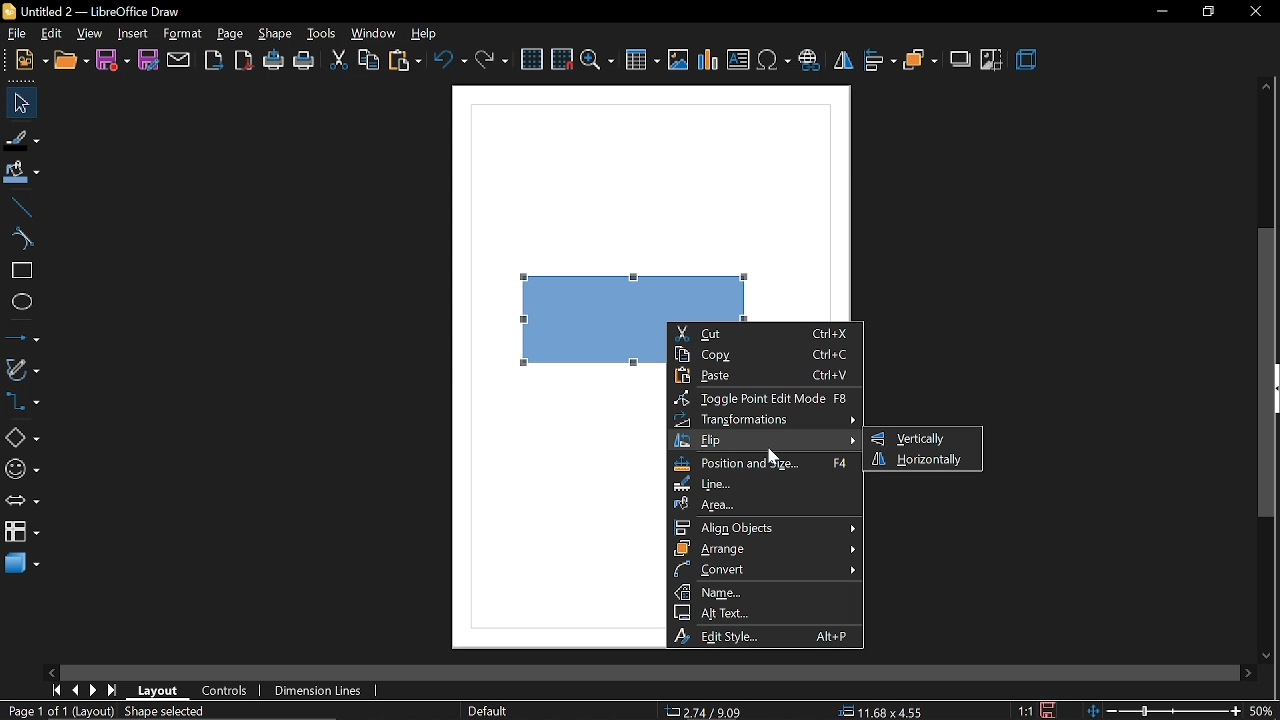 This screenshot has width=1280, height=720. Describe the element at coordinates (1246, 672) in the screenshot. I see `move right` at that location.